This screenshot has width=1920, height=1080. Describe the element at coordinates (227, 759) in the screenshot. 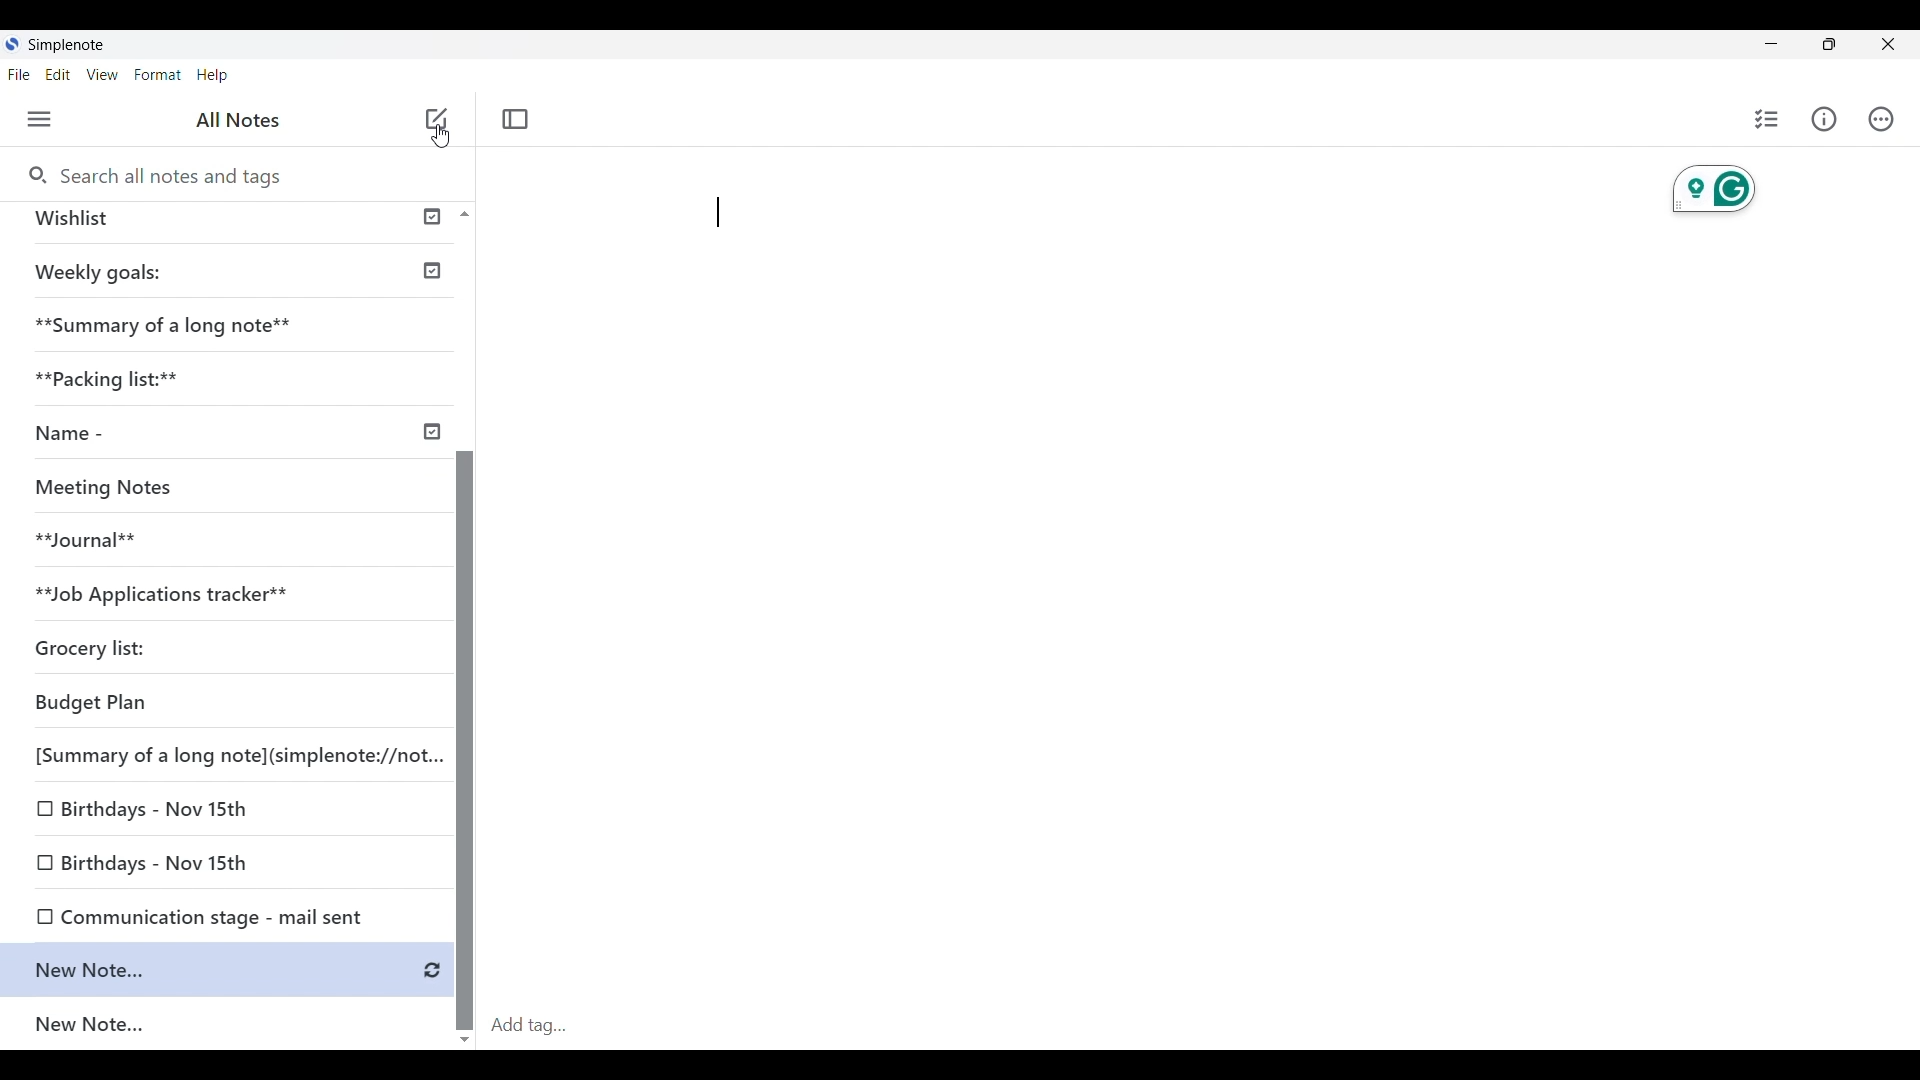

I see `[Summary of a long note](simplenote://` at that location.